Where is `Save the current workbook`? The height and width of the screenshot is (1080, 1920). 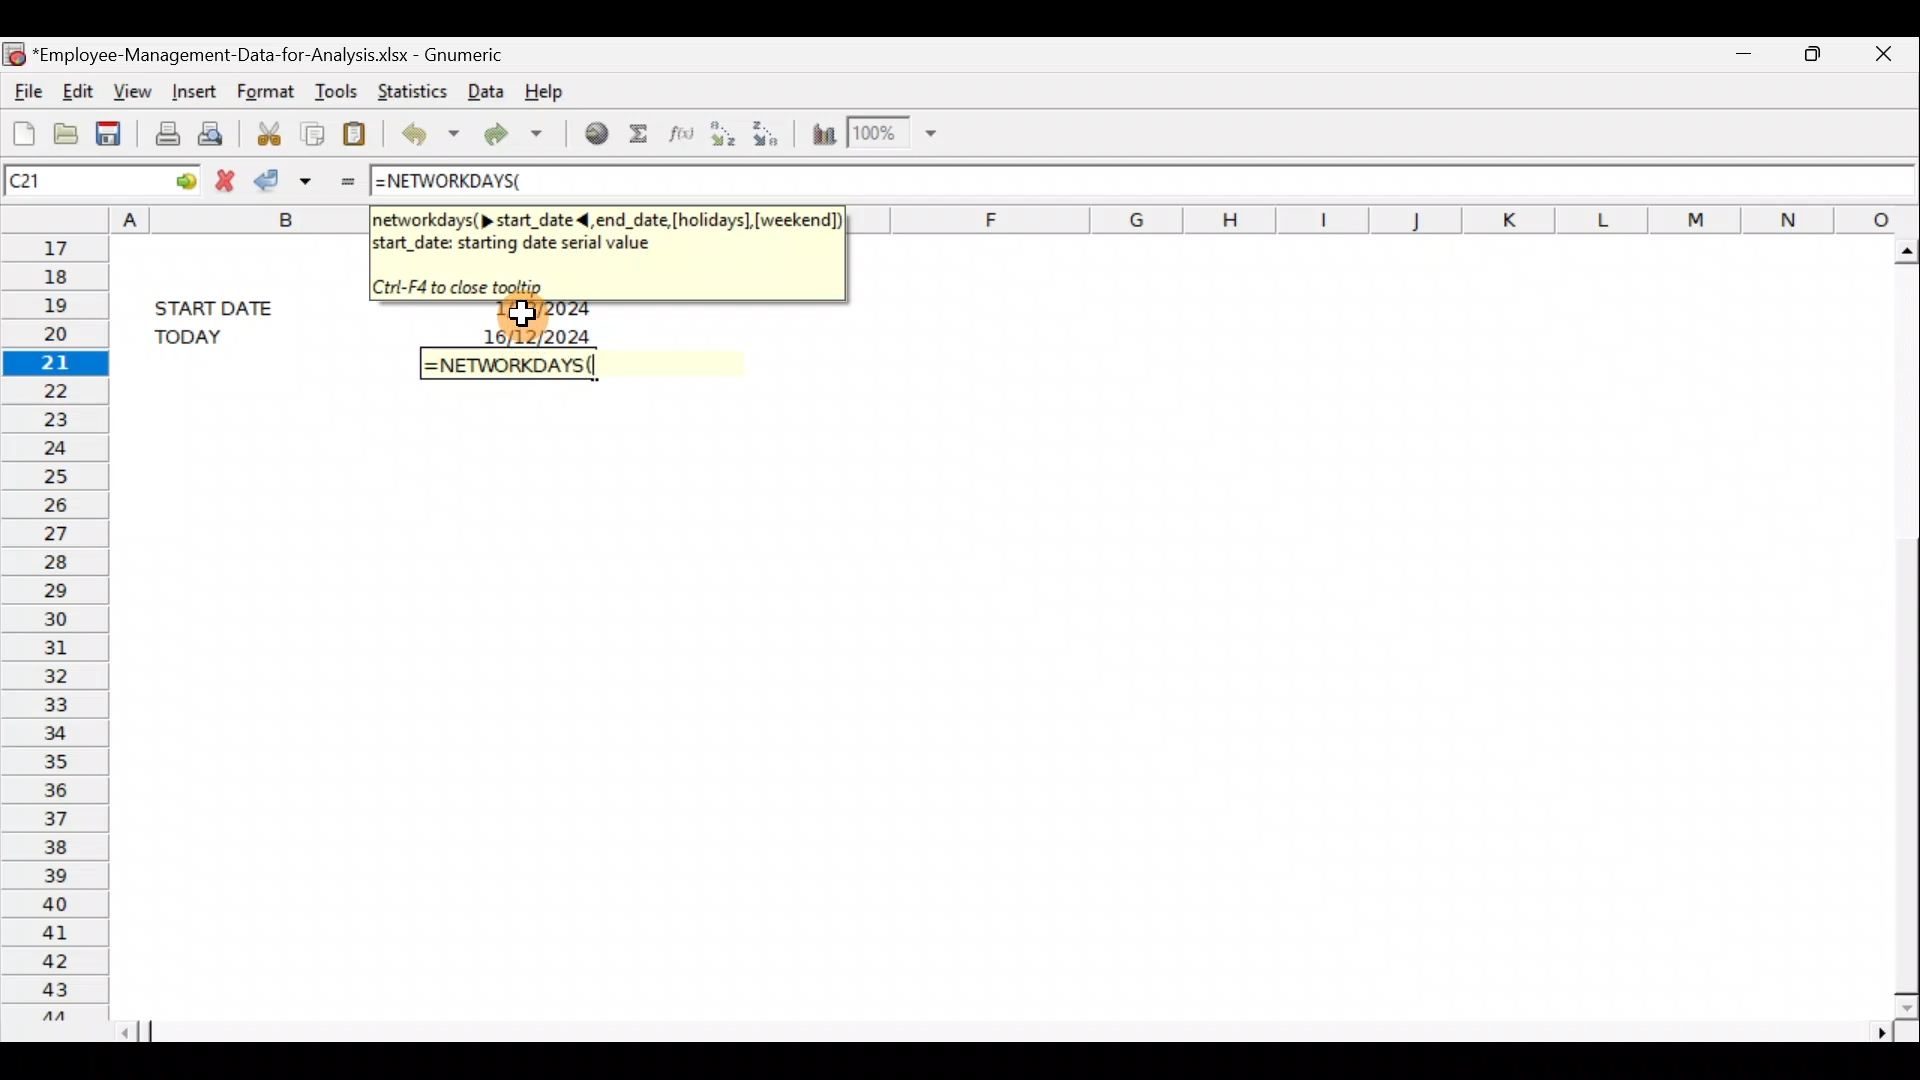 Save the current workbook is located at coordinates (112, 130).